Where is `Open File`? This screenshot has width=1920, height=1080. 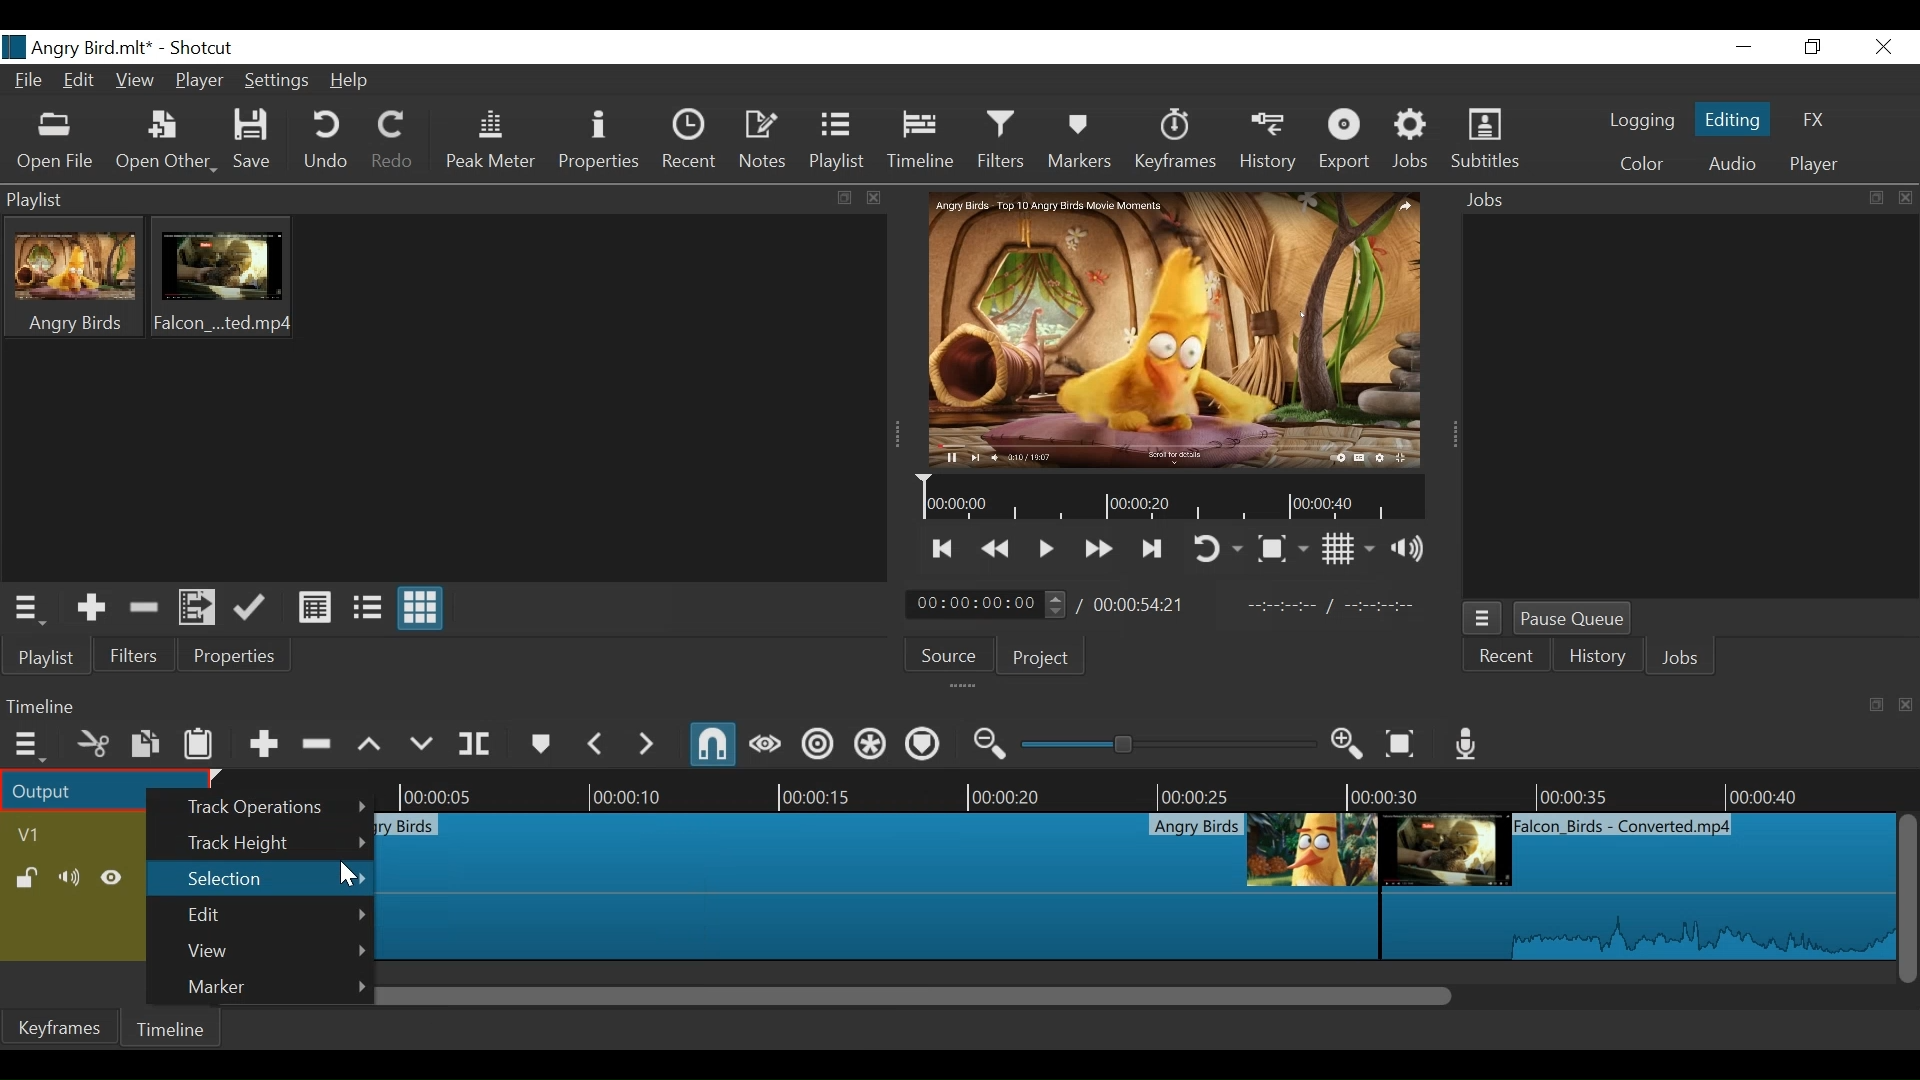
Open File is located at coordinates (166, 143).